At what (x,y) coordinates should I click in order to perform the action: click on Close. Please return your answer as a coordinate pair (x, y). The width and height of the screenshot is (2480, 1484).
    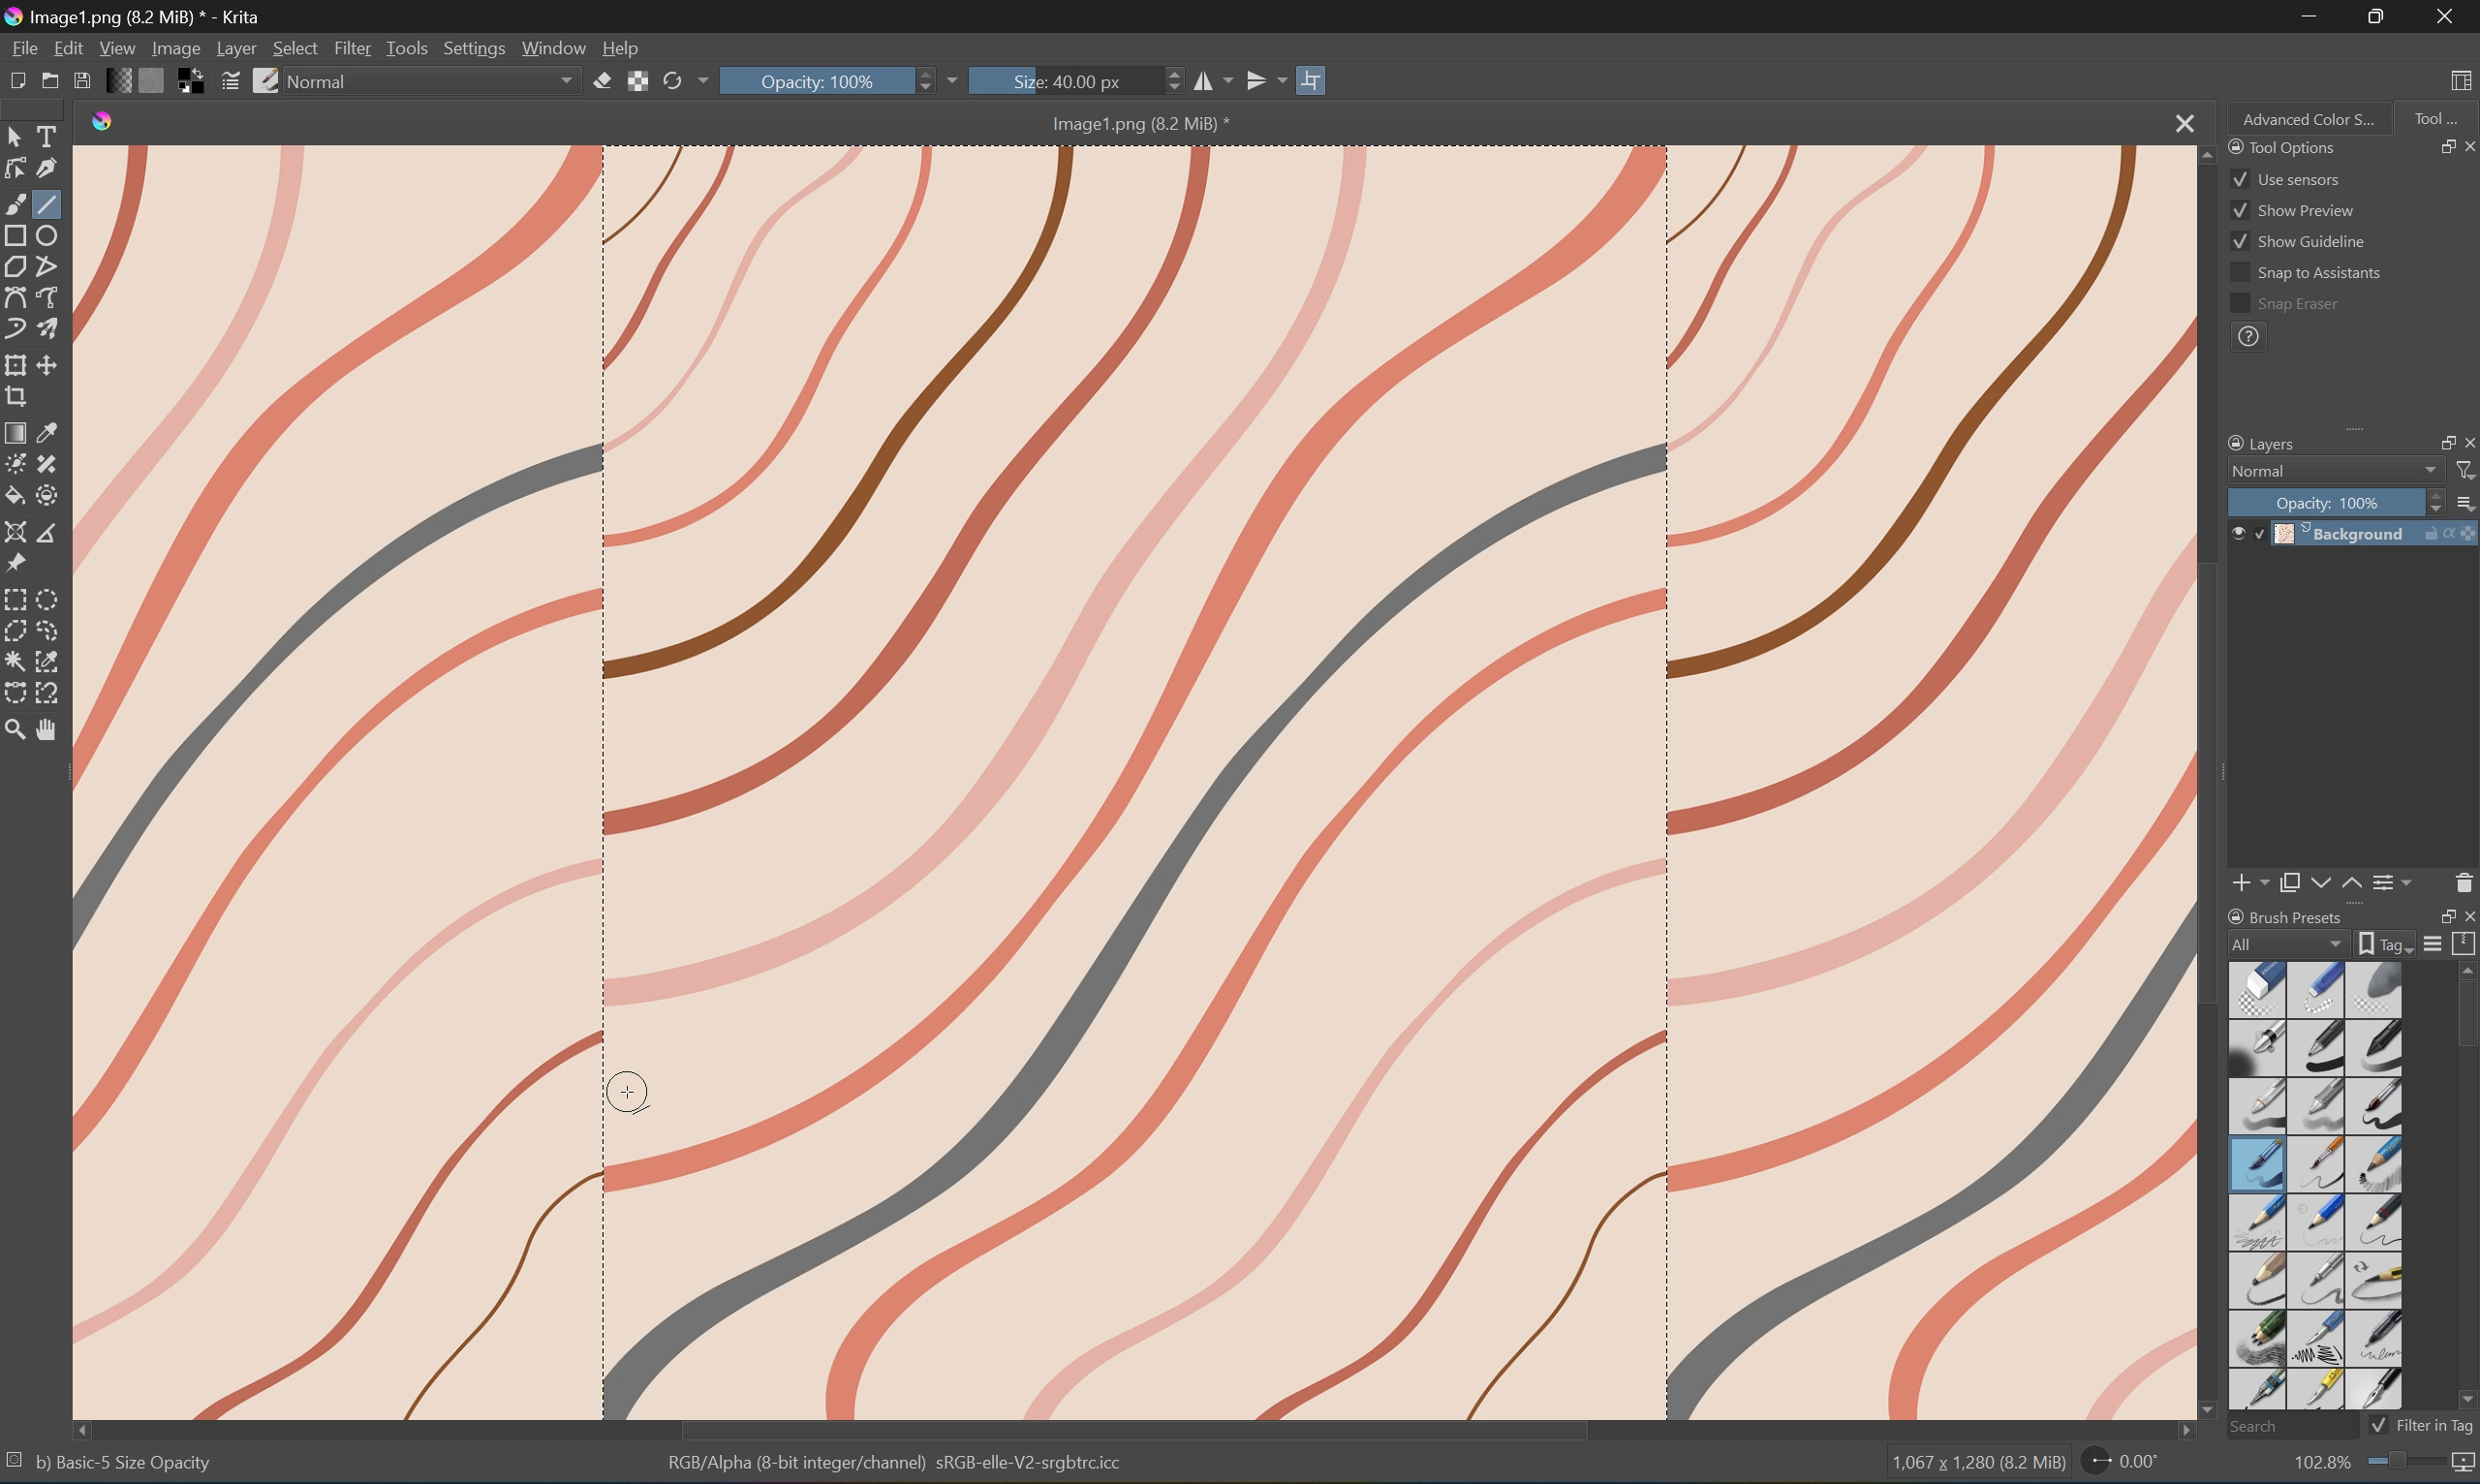
    Looking at the image, I should click on (2464, 146).